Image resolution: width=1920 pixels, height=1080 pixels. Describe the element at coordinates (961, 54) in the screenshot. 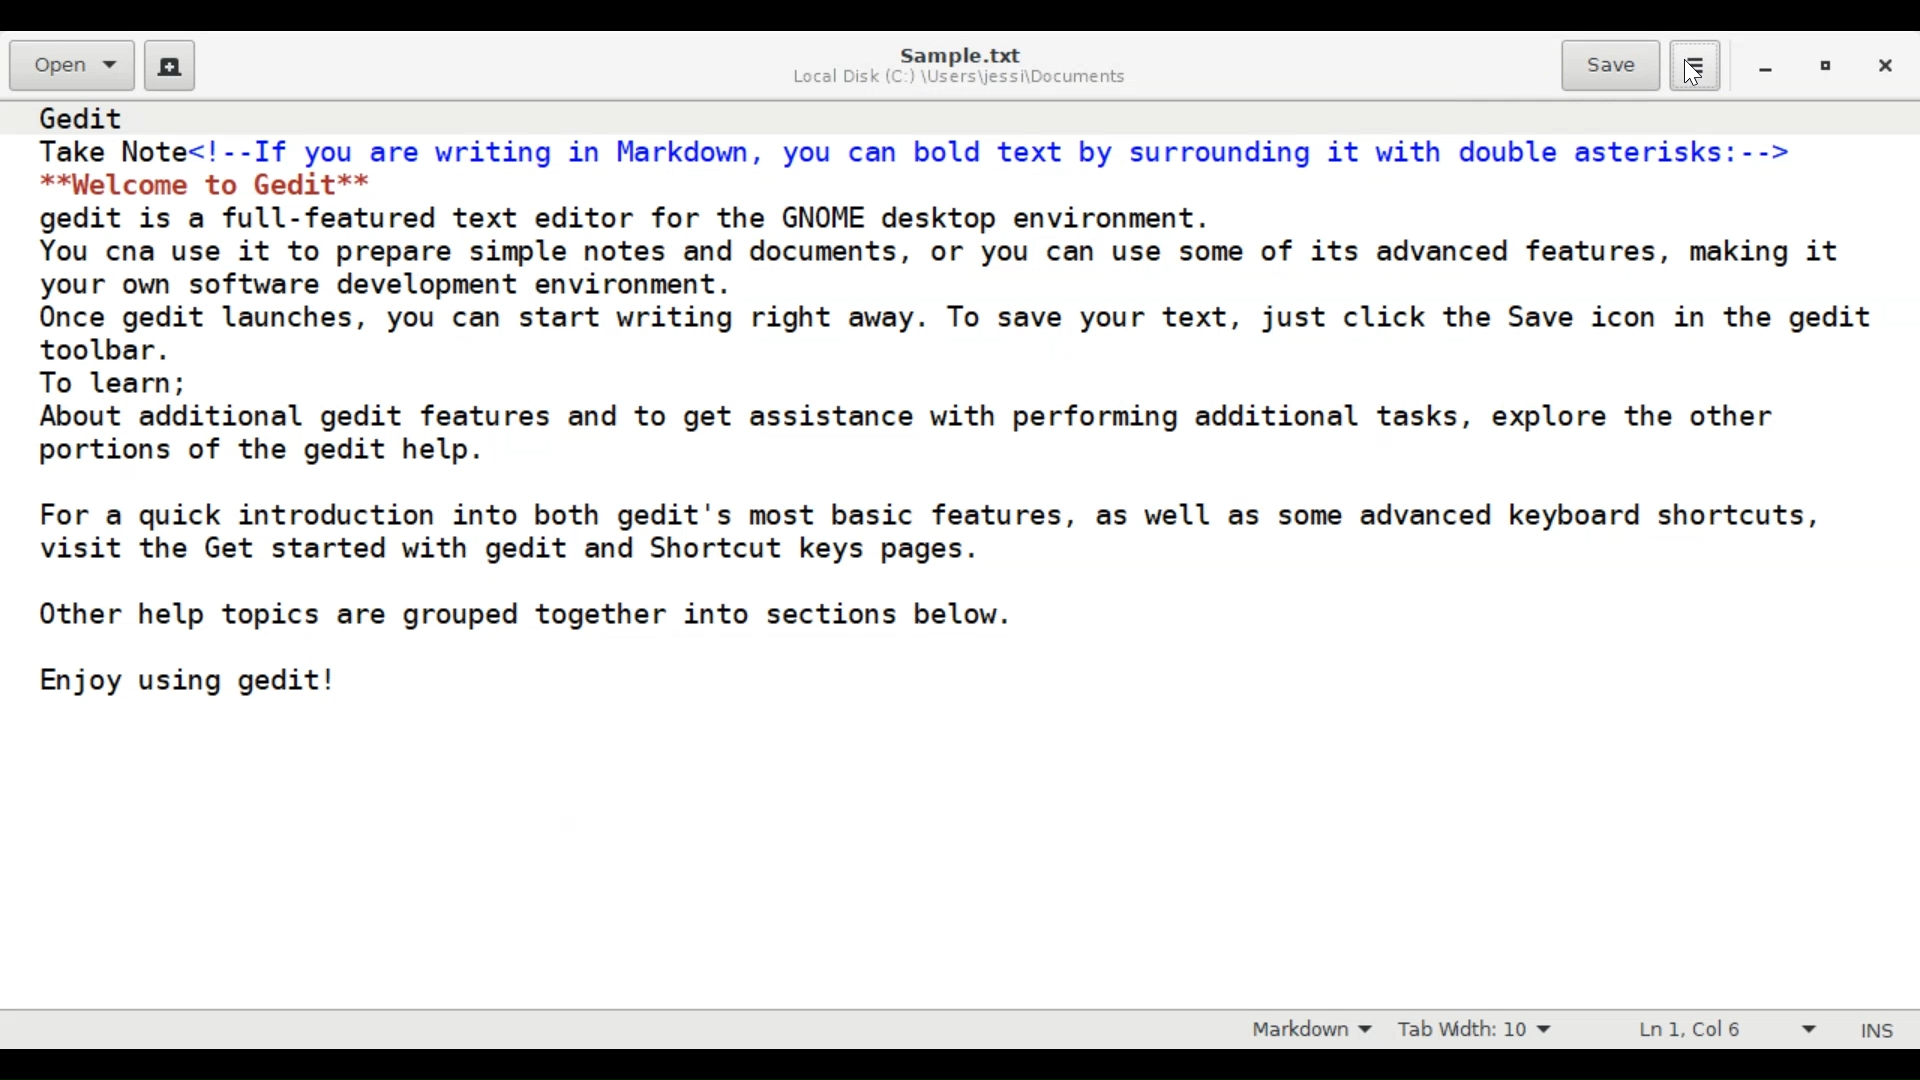

I see `Sample.txt` at that location.